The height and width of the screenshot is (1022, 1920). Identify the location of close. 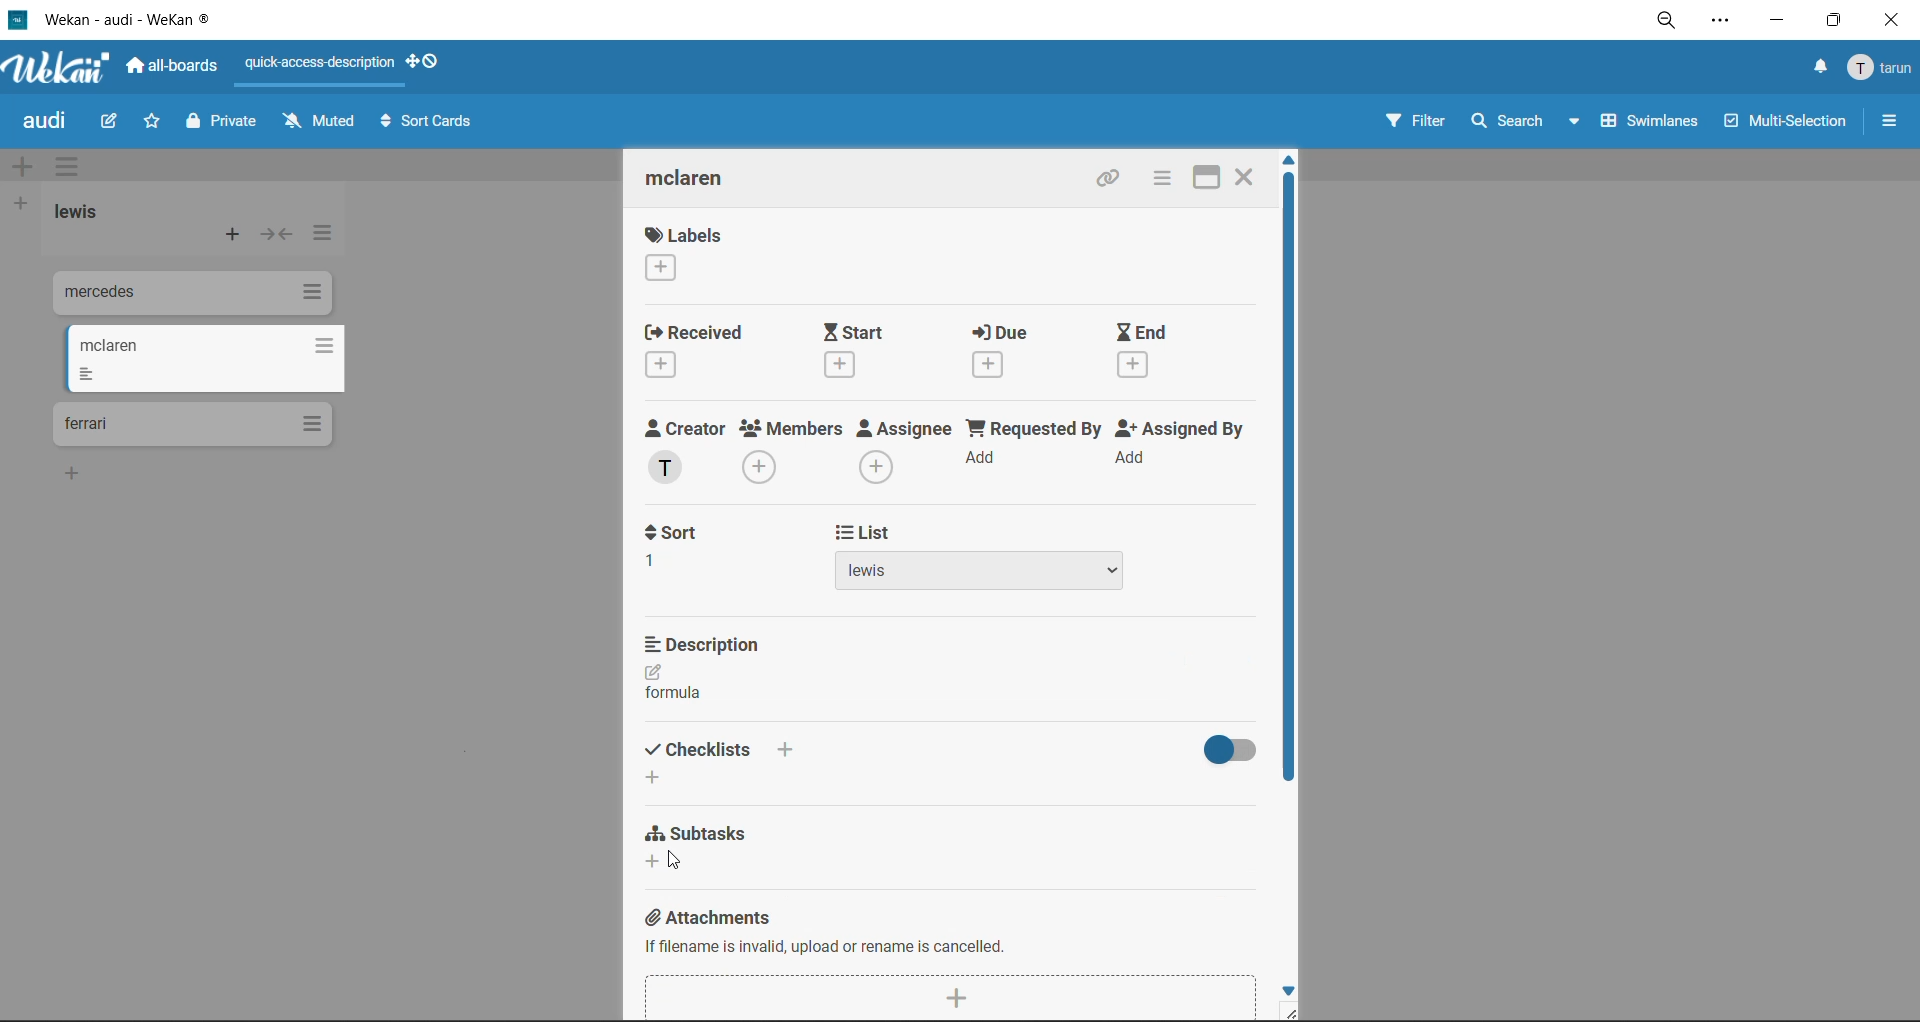
(1246, 175).